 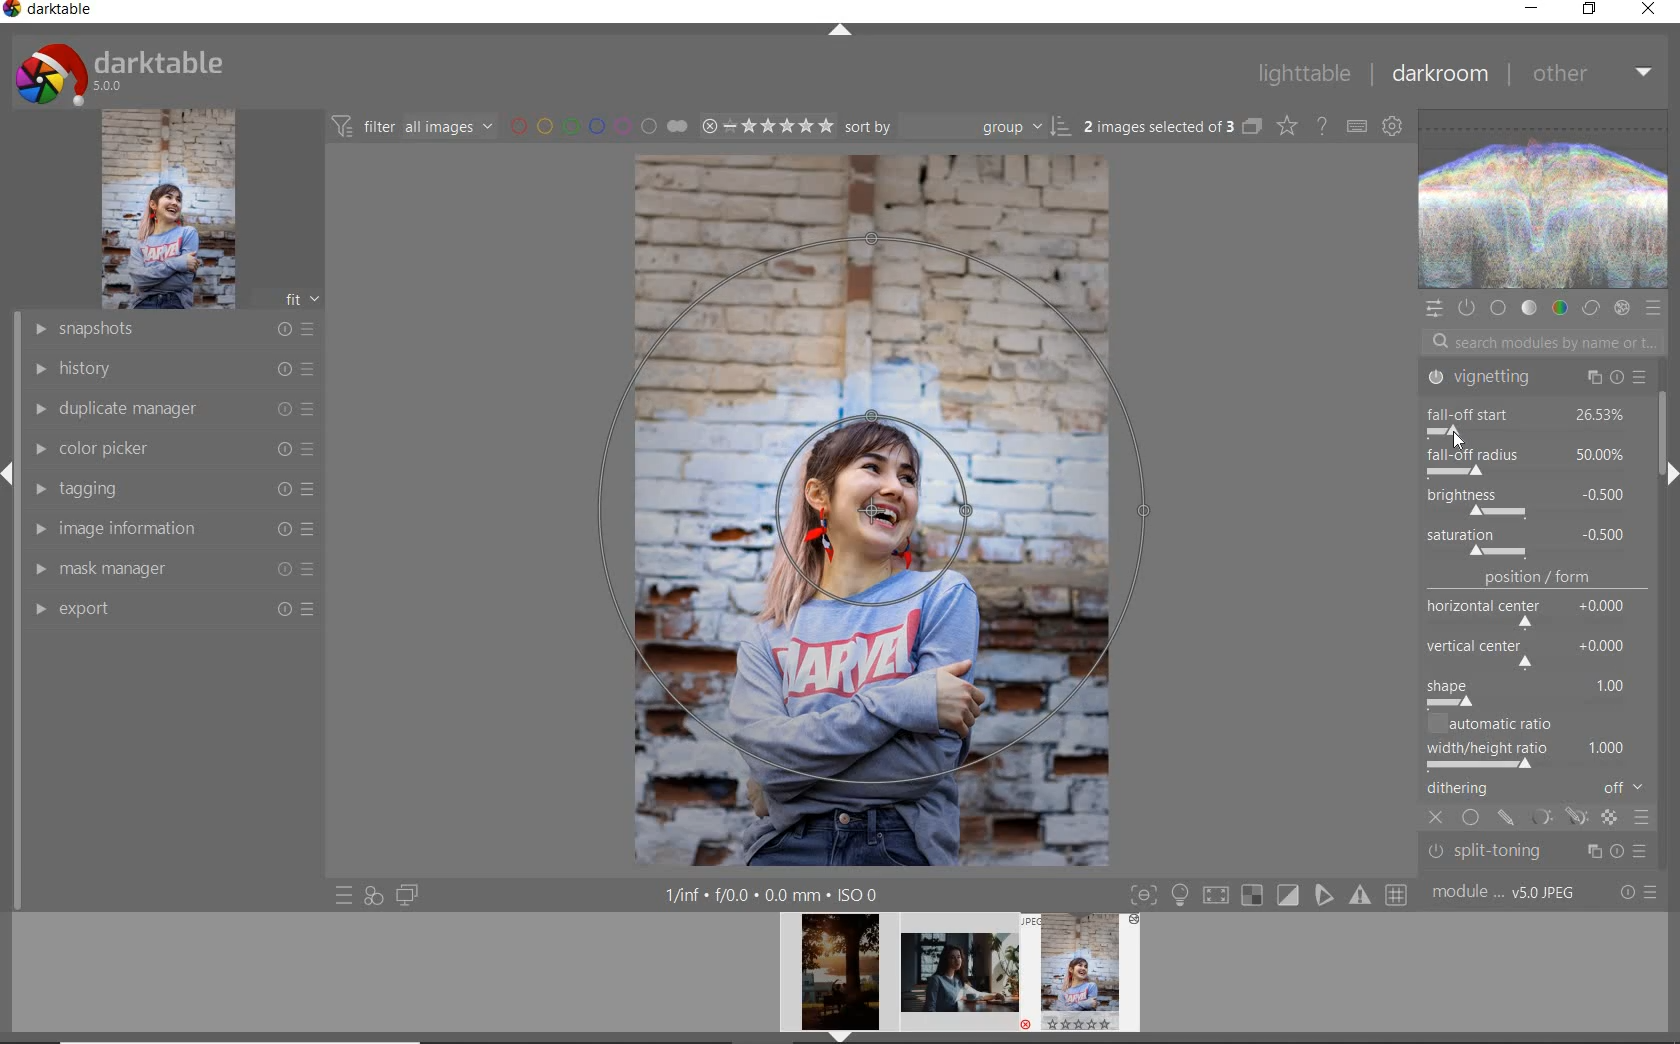 What do you see at coordinates (1538, 345) in the screenshot?
I see `search modules` at bounding box center [1538, 345].